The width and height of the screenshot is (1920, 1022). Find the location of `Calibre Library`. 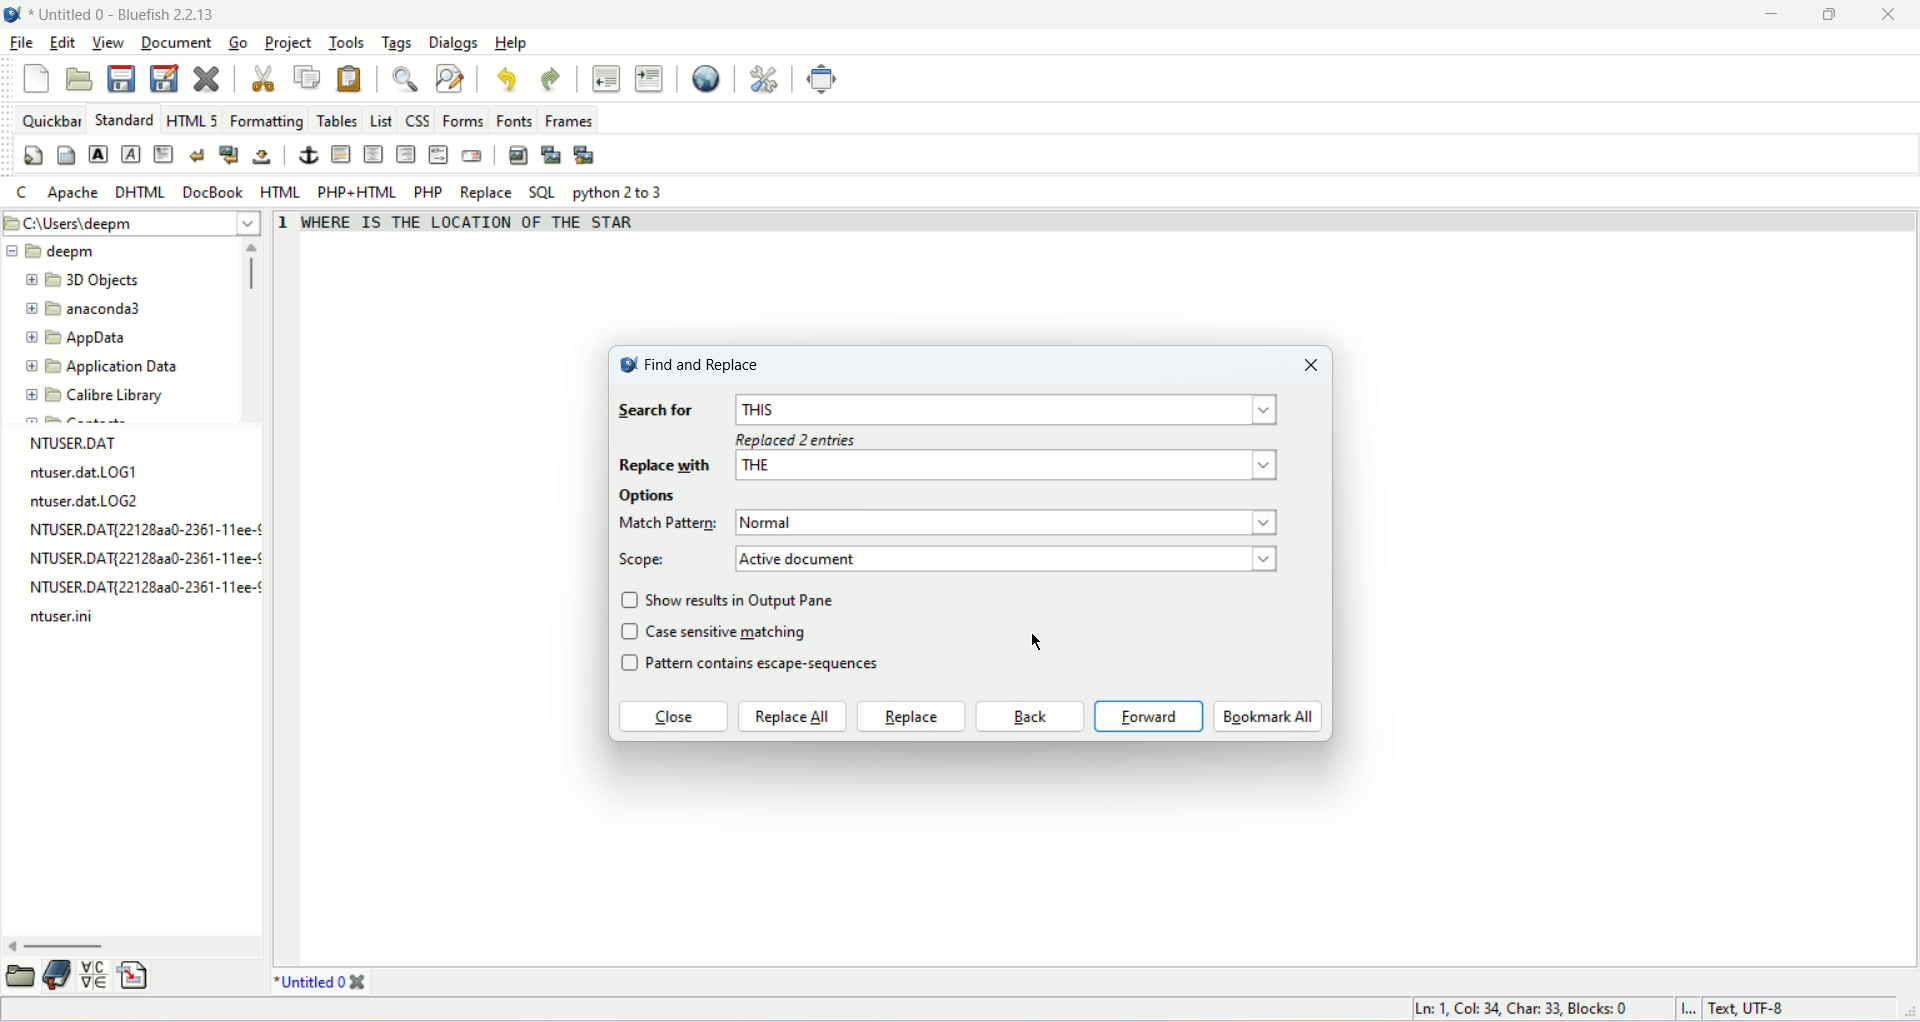

Calibre Library is located at coordinates (95, 394).